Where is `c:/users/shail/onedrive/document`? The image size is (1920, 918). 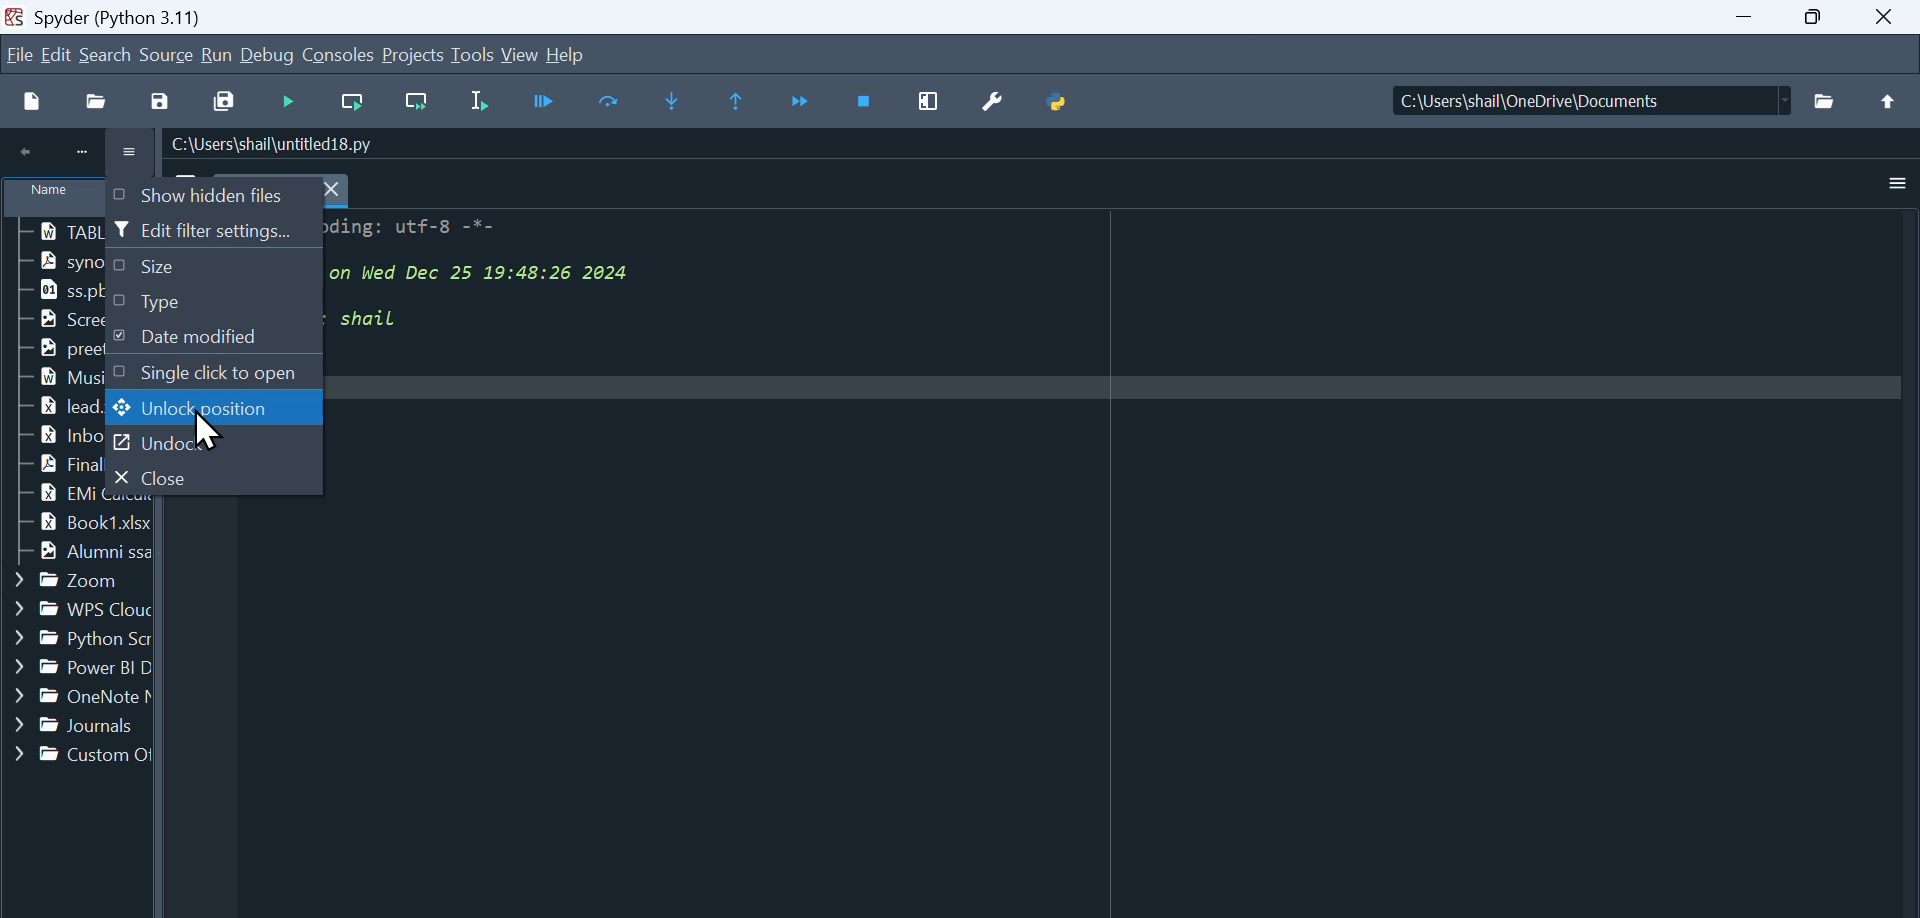 c:/users/shail/onedrive/document is located at coordinates (1573, 103).